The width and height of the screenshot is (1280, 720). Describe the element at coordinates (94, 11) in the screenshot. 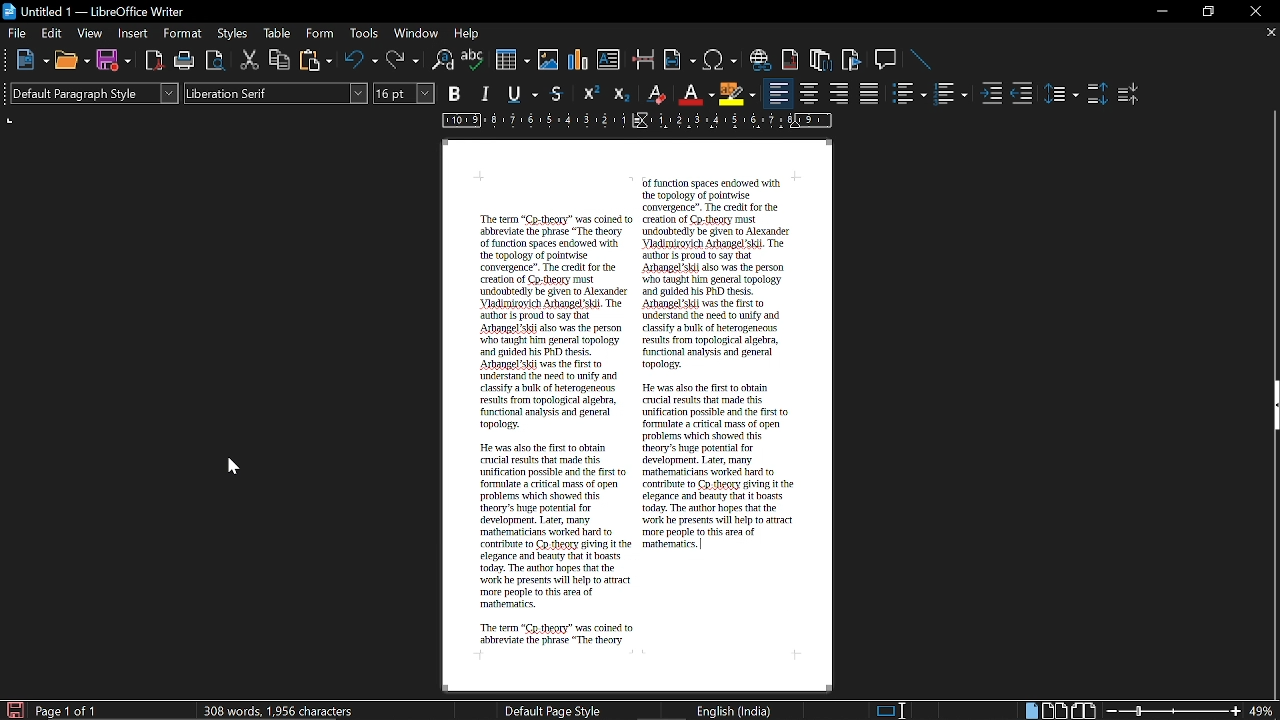

I see `Untitled 1 - LibreOffice Writer` at that location.